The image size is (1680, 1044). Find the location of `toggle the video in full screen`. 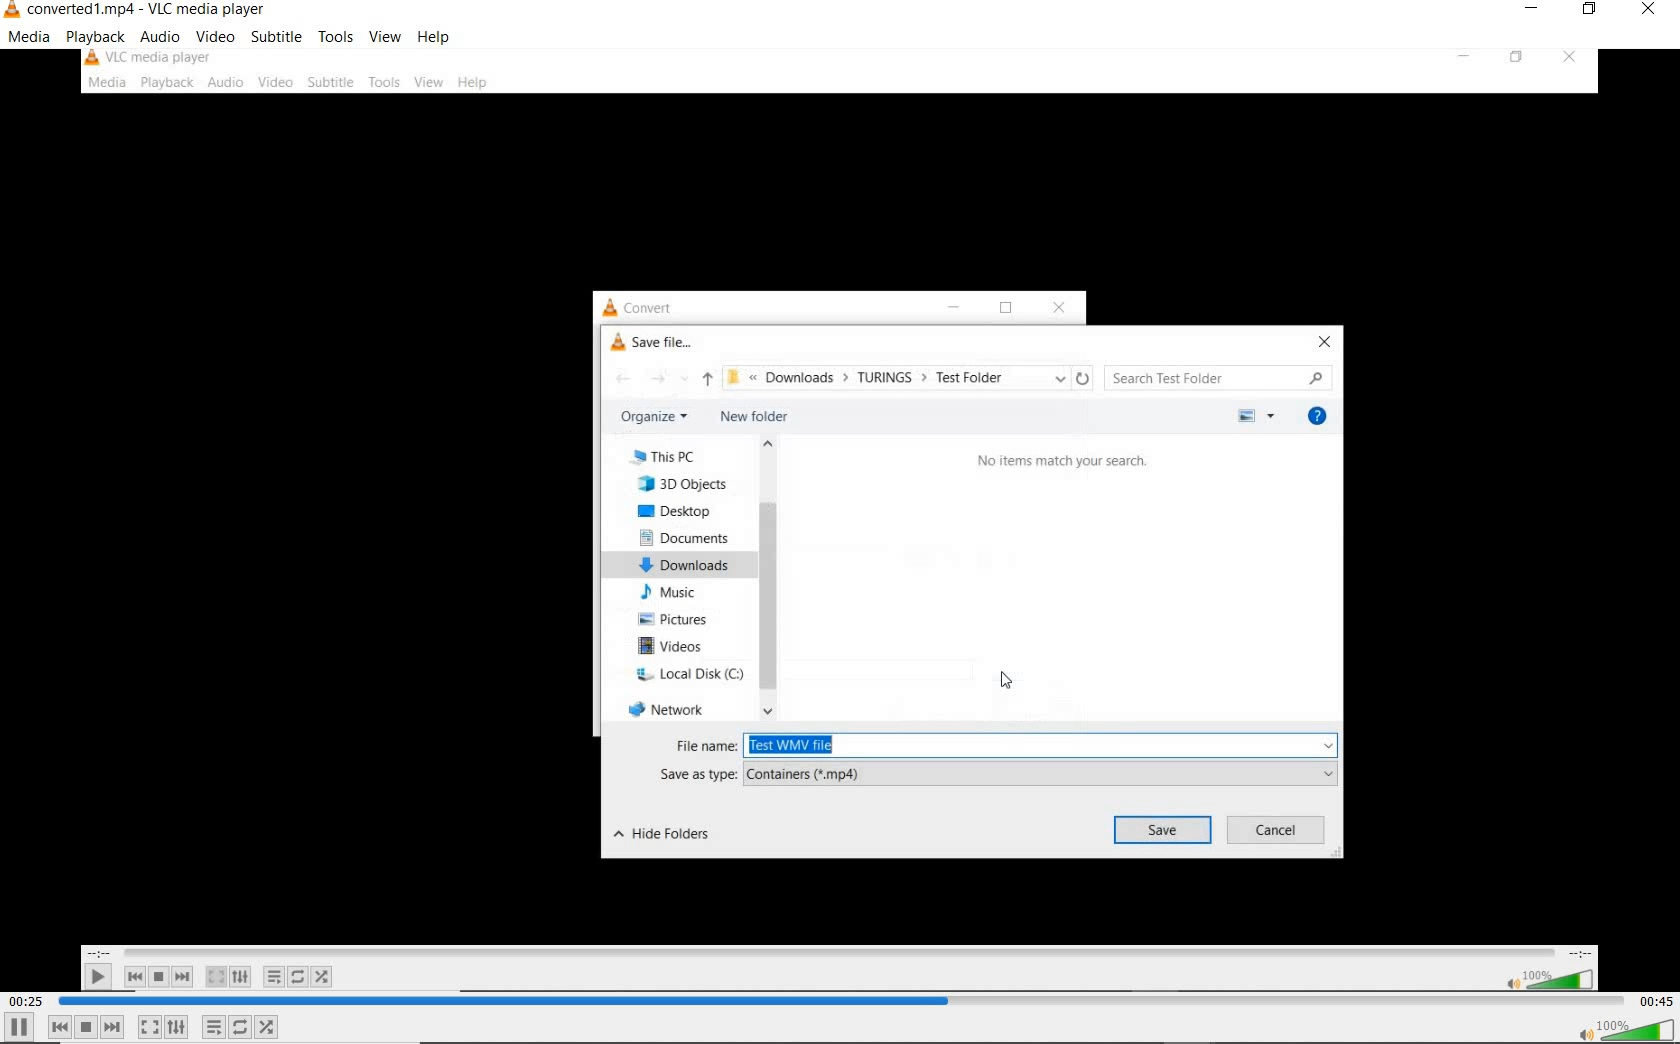

toggle the video in full screen is located at coordinates (149, 1026).